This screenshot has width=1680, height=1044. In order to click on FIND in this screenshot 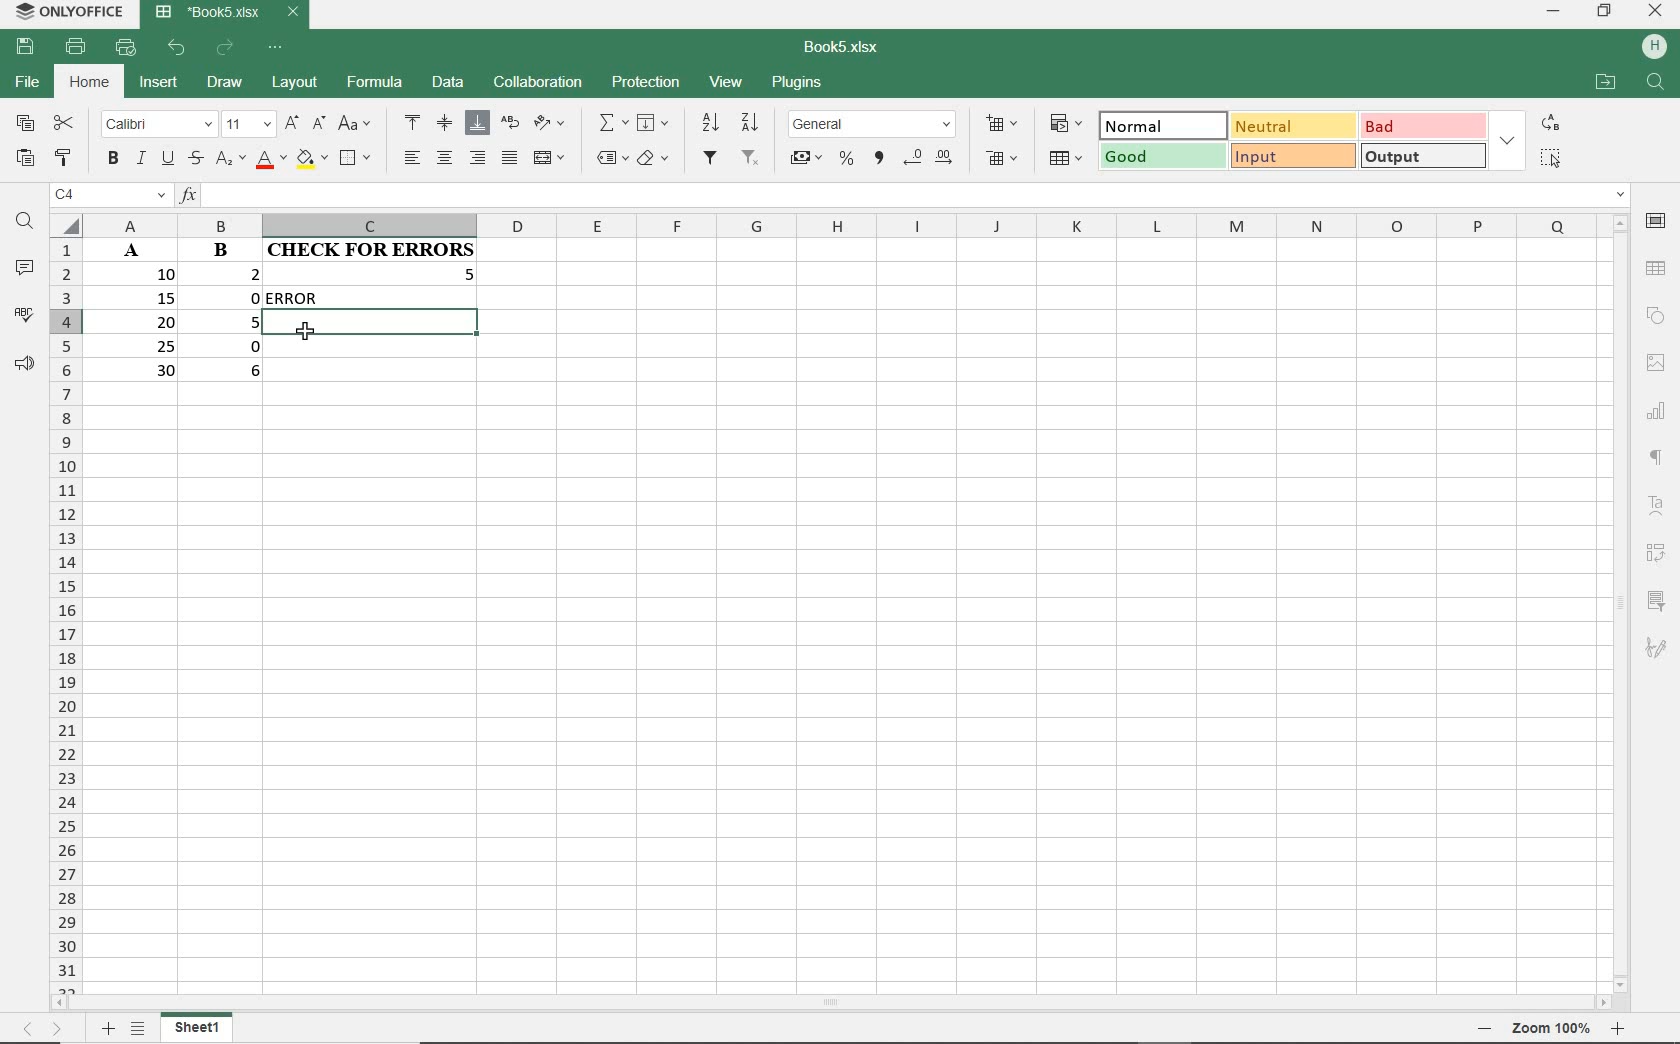, I will do `click(24, 225)`.